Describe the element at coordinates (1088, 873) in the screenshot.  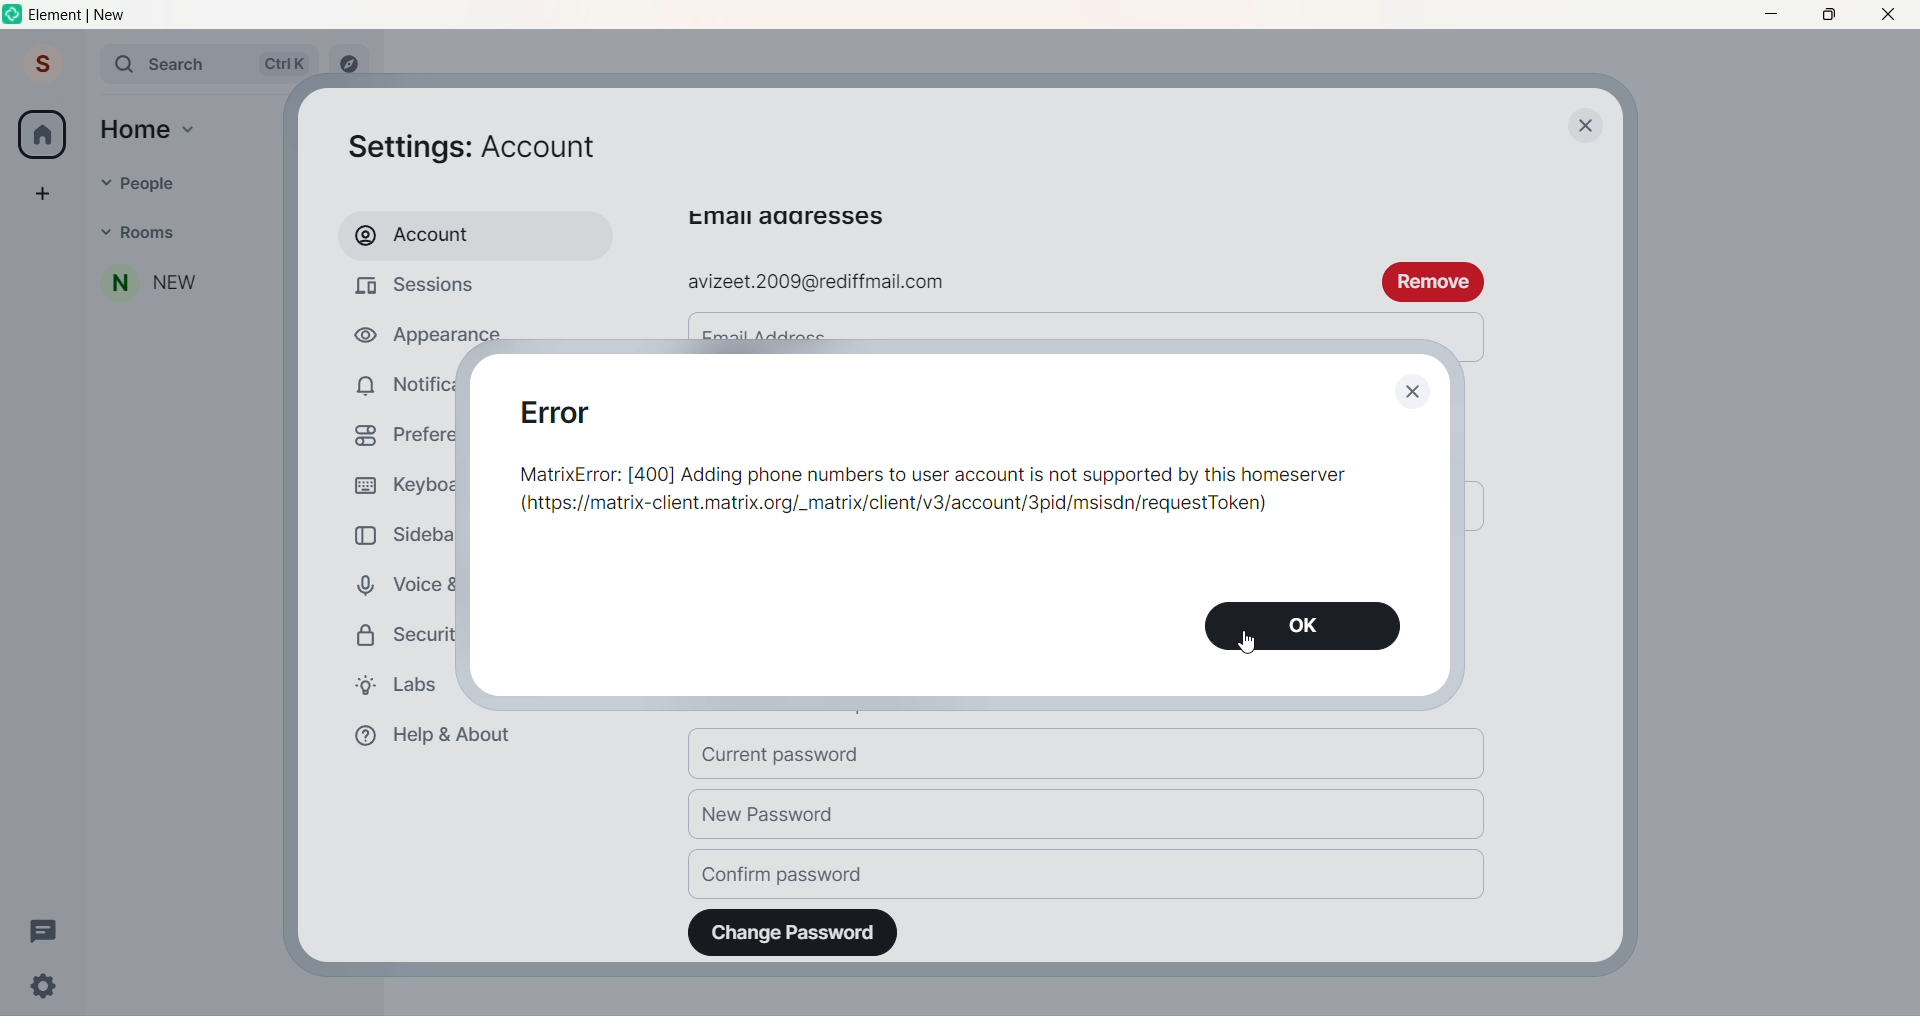
I see `Confirm Password` at that location.